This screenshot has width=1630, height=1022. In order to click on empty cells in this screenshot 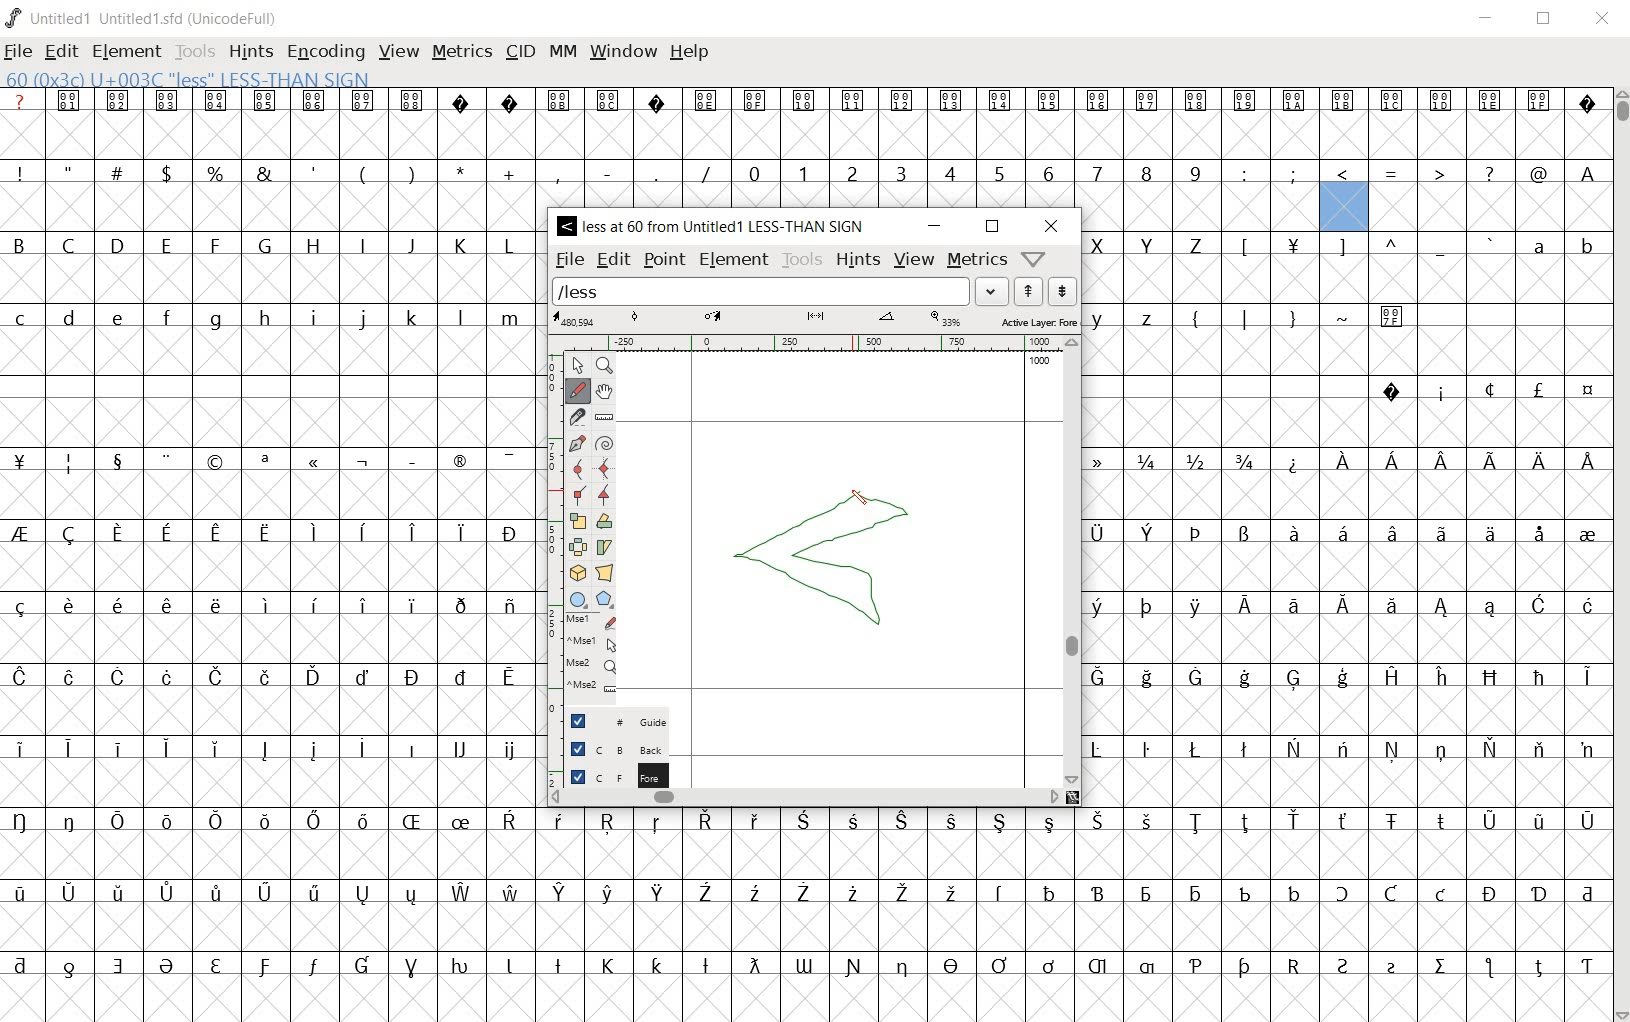, I will do `click(1337, 495)`.